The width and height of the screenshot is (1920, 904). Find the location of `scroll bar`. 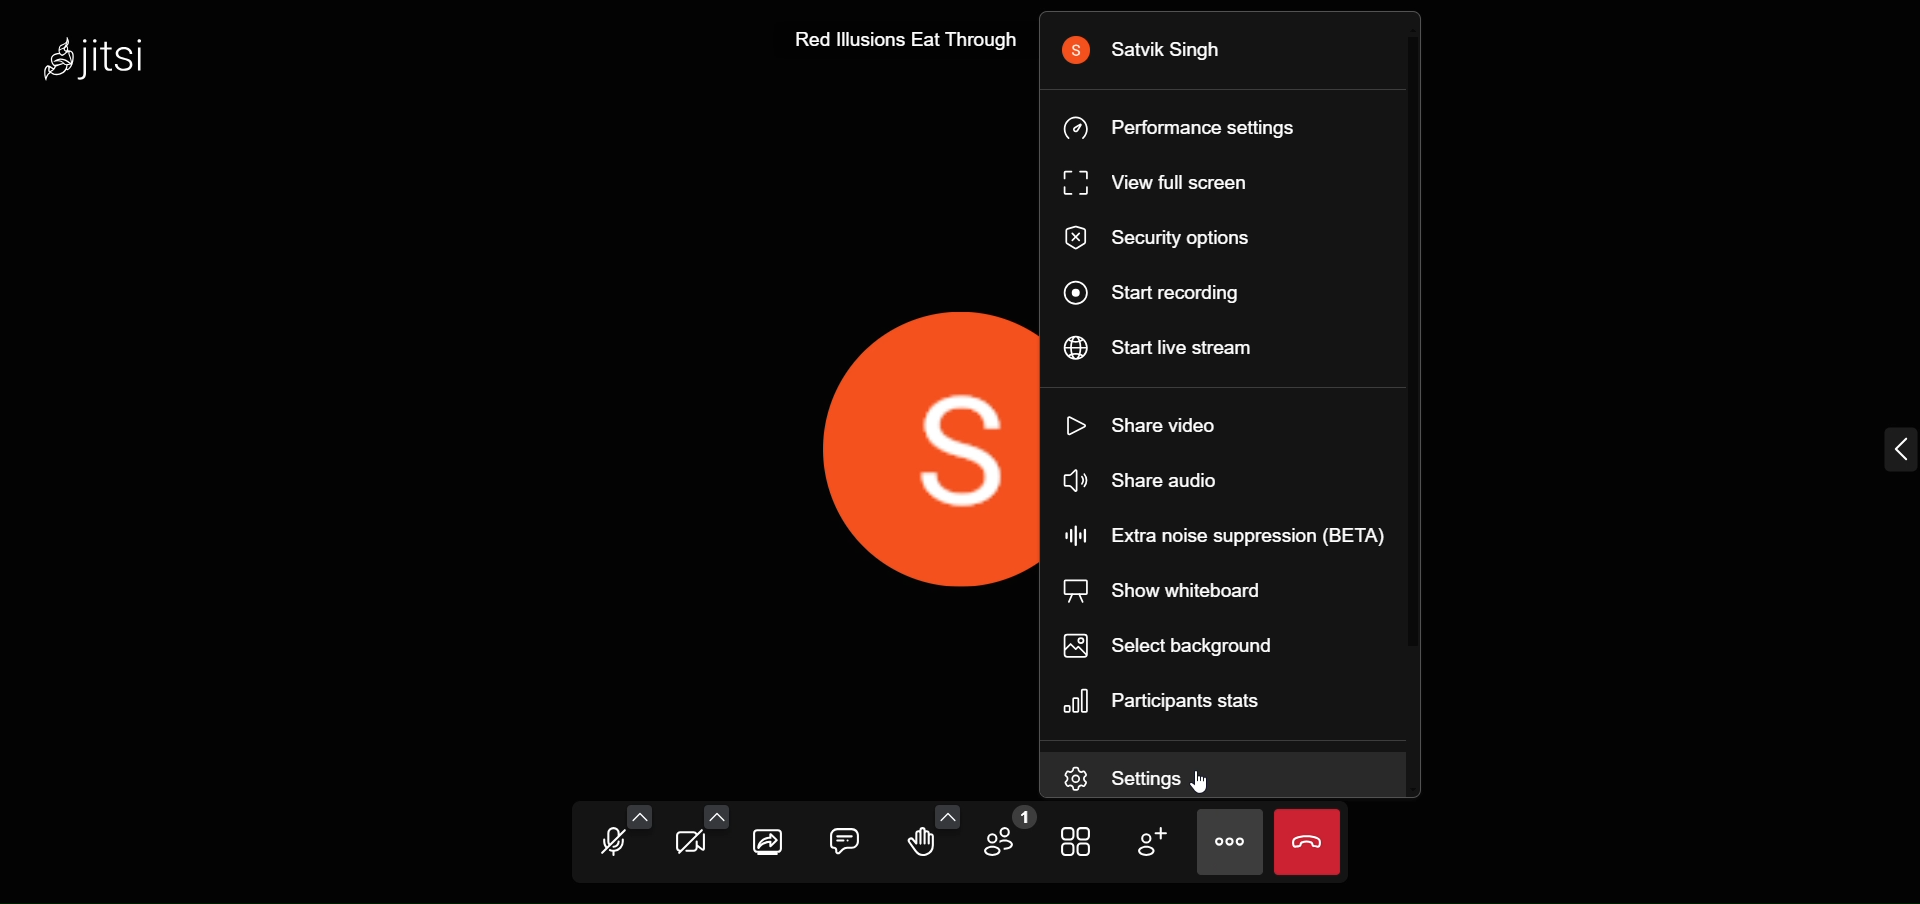

scroll bar is located at coordinates (1436, 347).